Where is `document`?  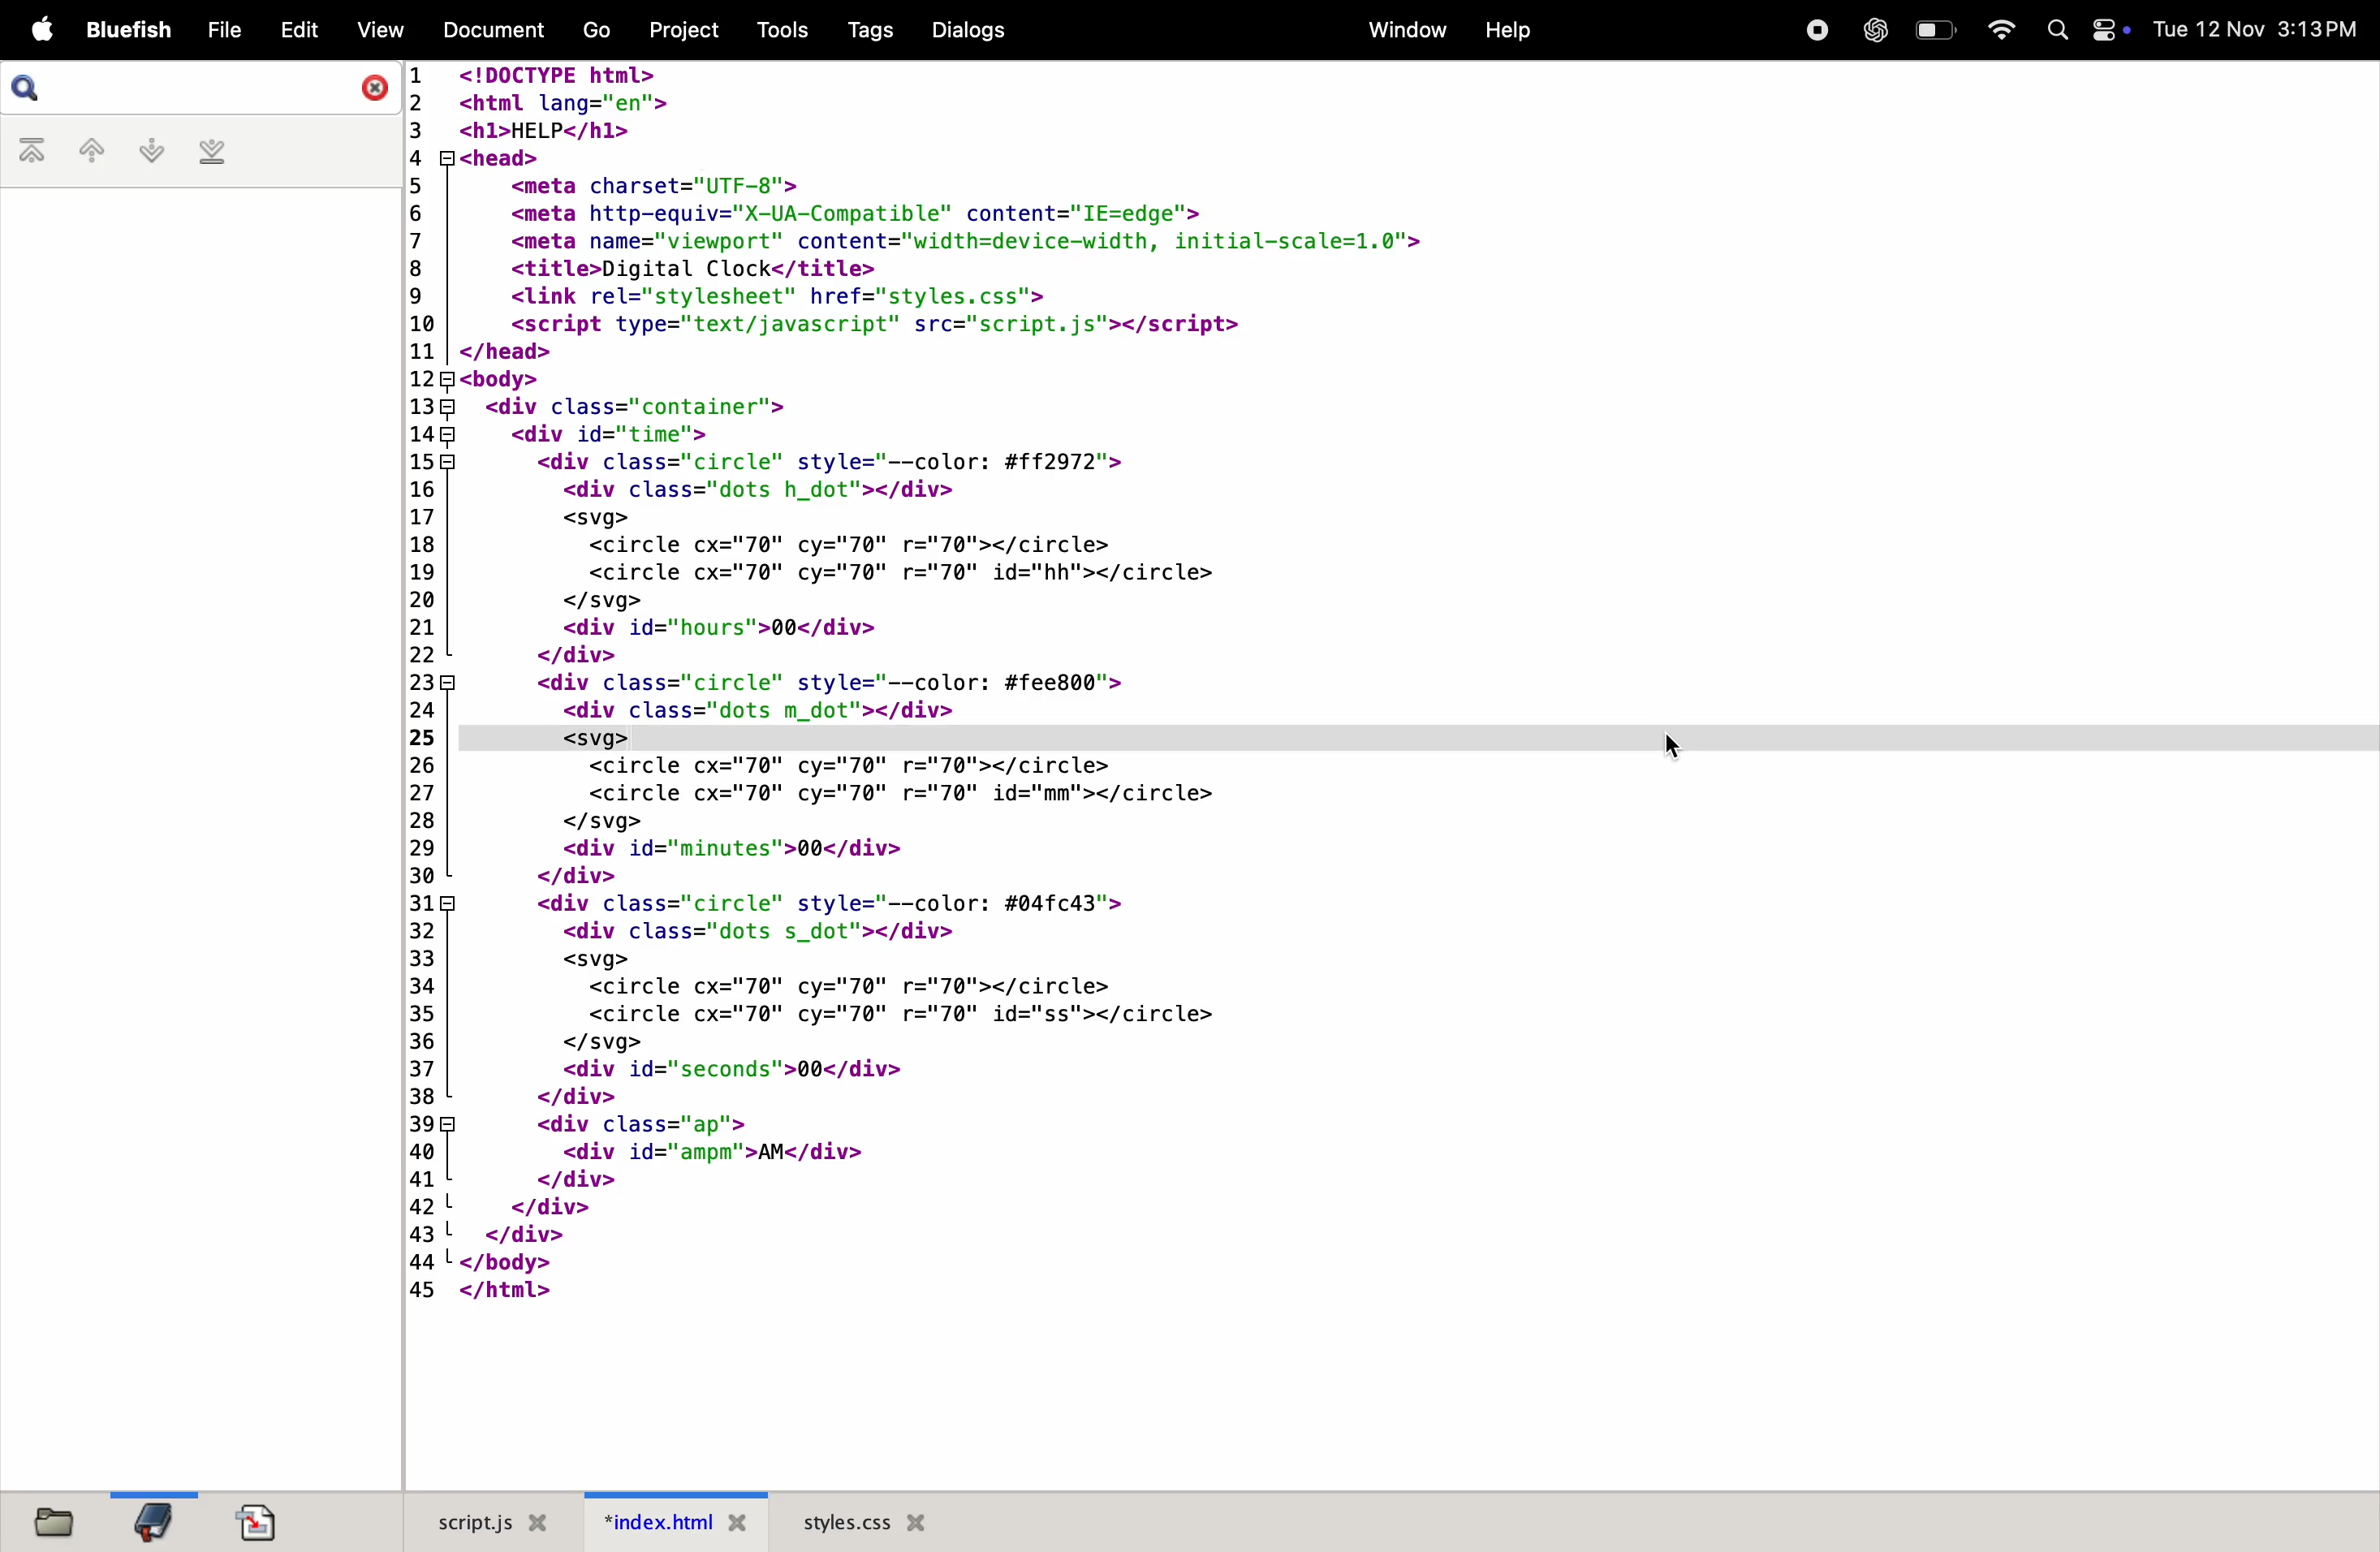 document is located at coordinates (488, 28).